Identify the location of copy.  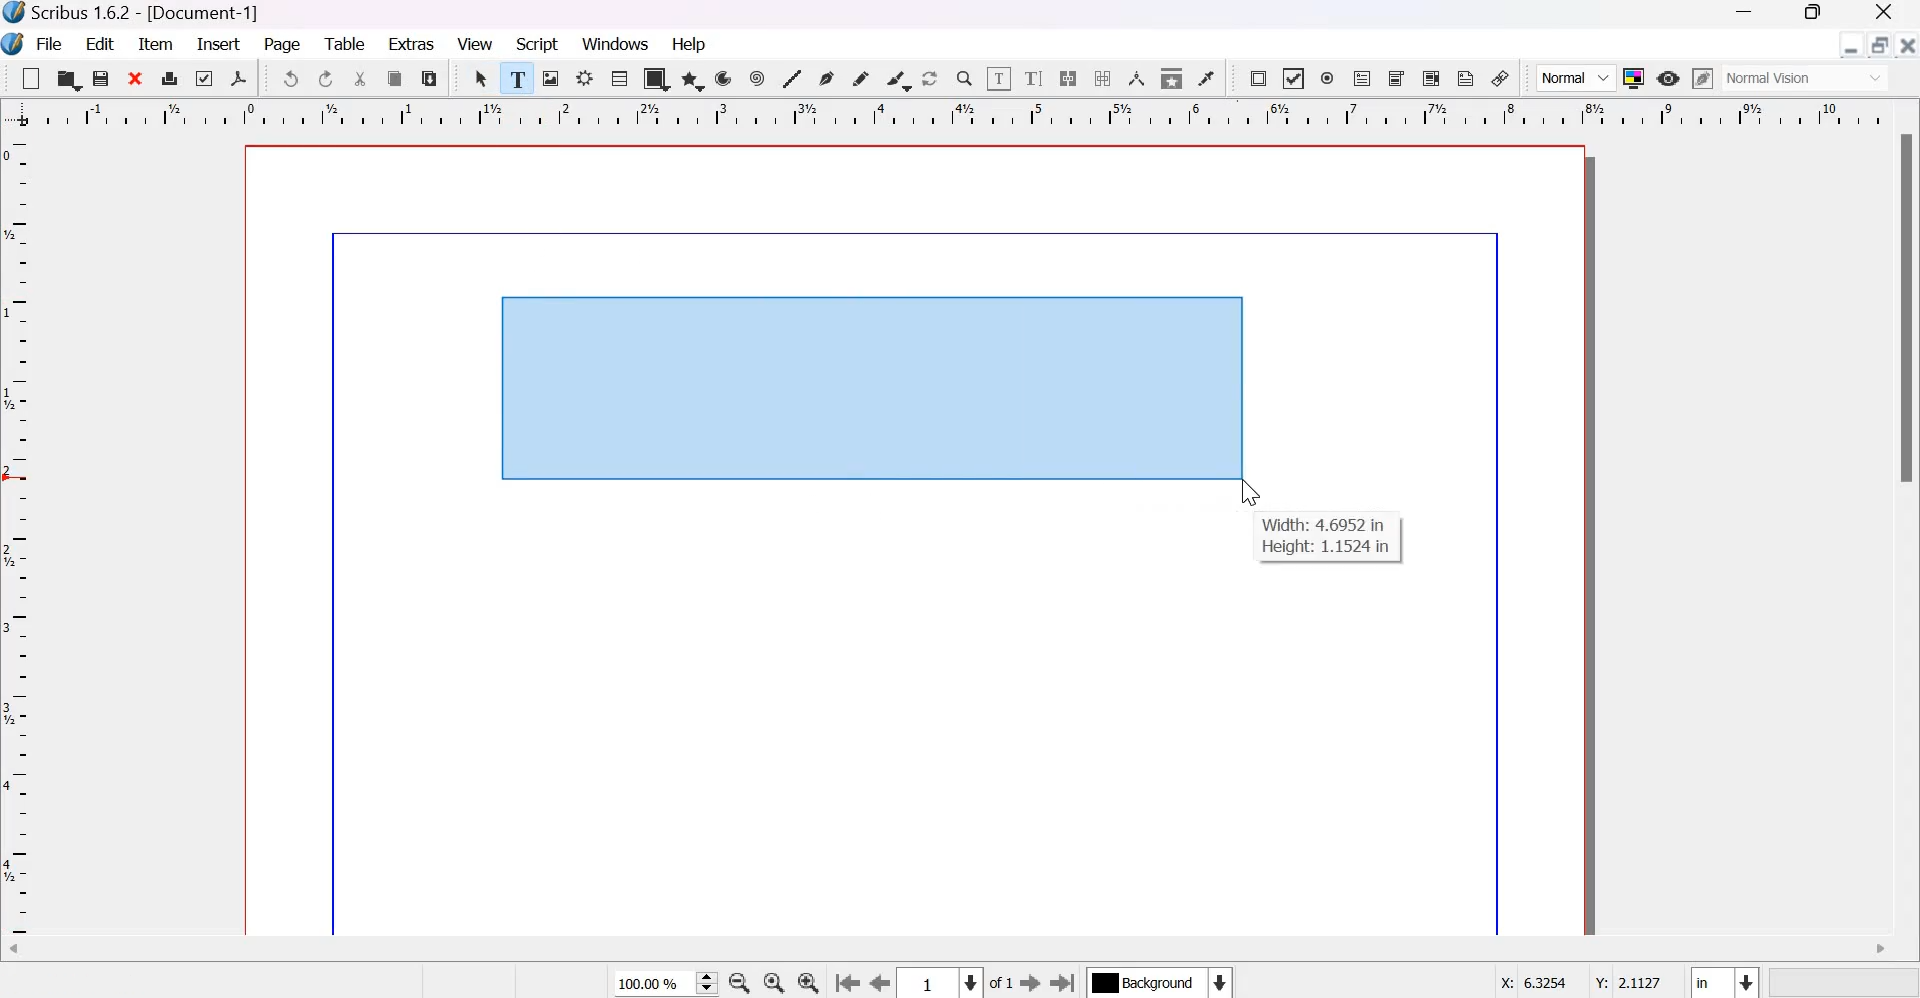
(396, 79).